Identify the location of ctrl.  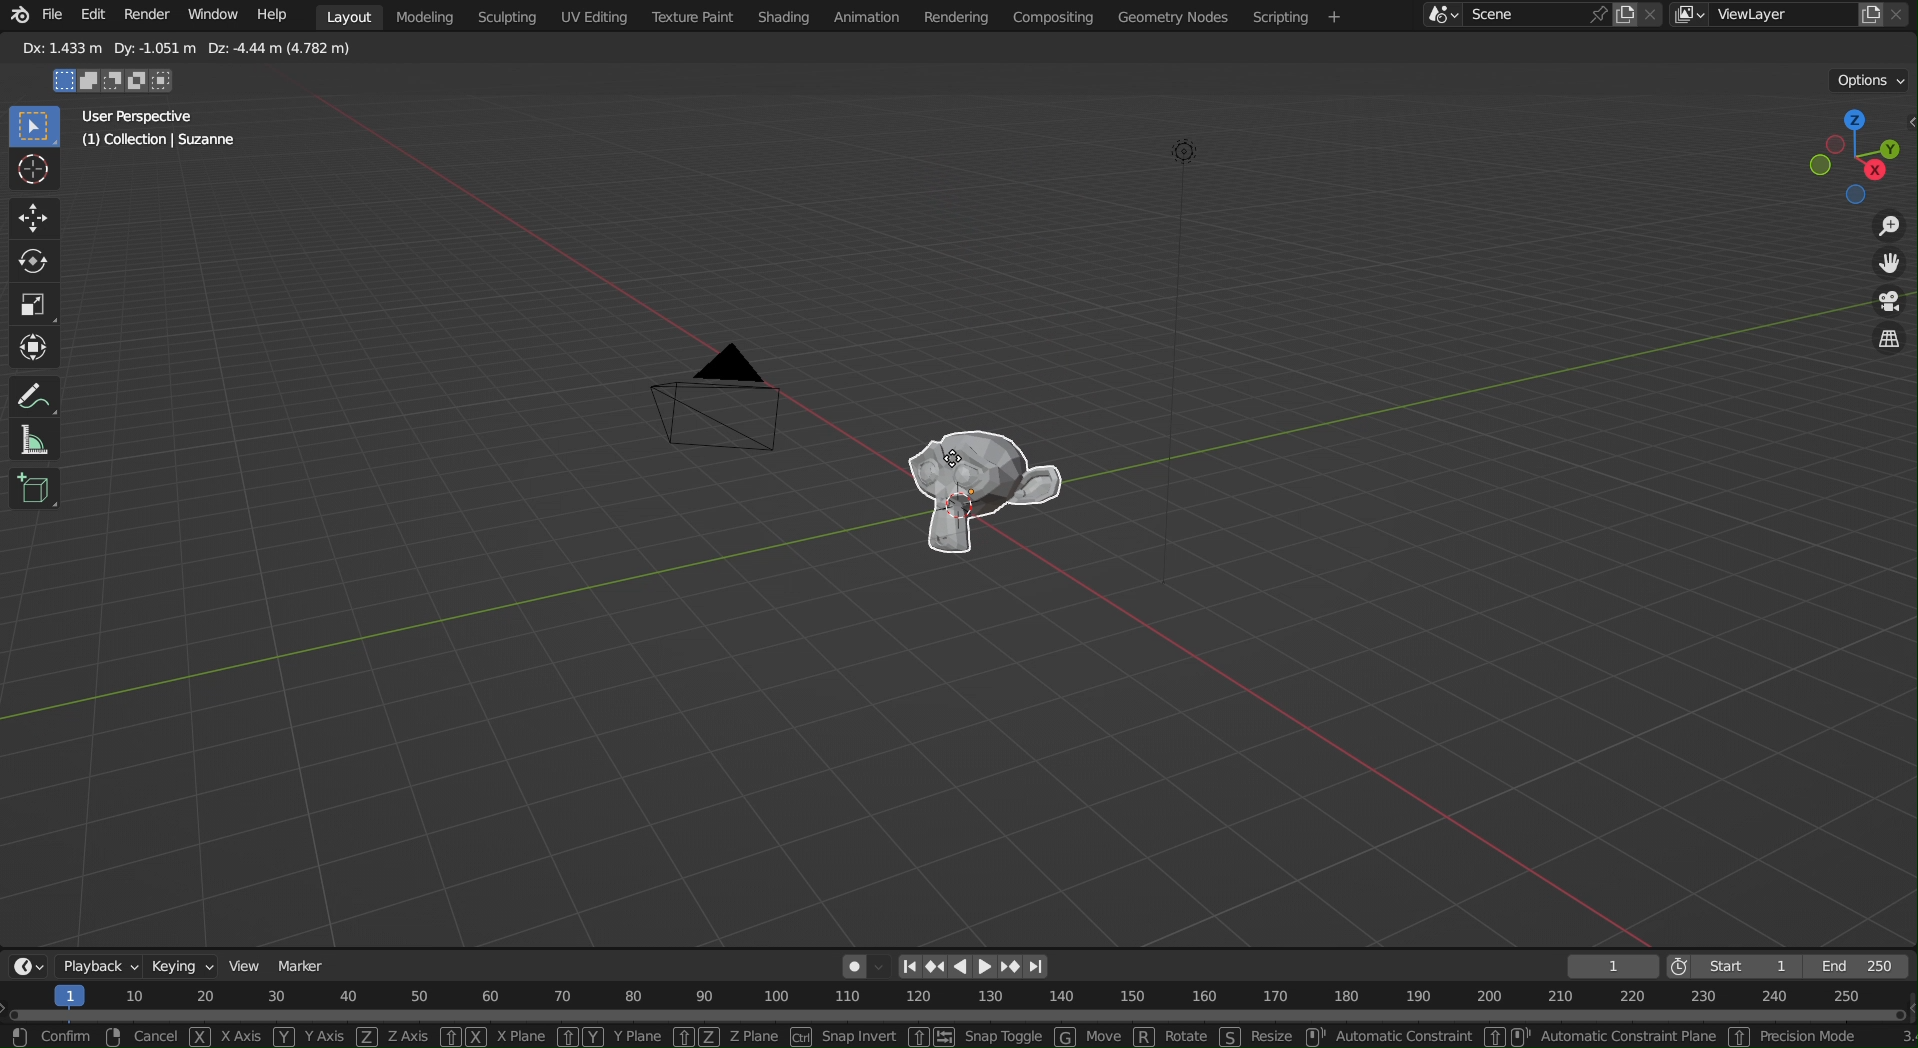
(801, 1037).